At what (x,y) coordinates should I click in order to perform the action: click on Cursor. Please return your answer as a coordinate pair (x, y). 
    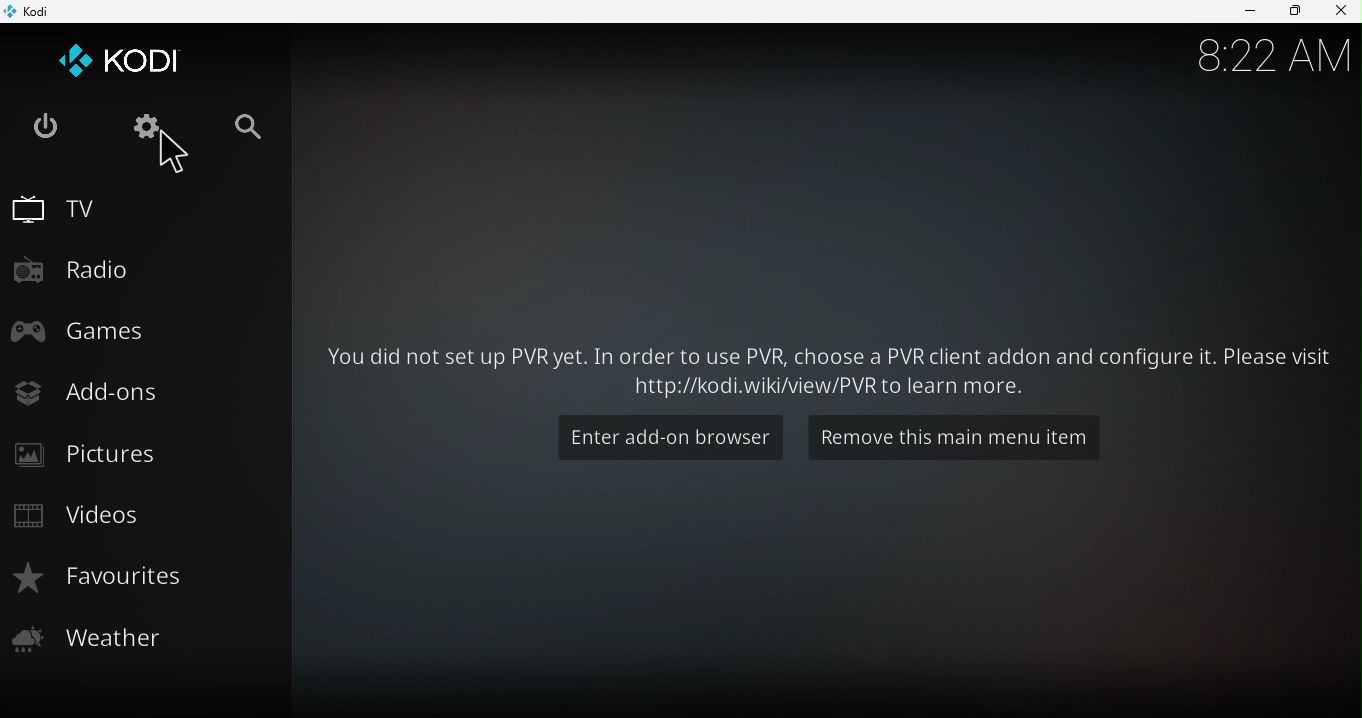
    Looking at the image, I should click on (178, 155).